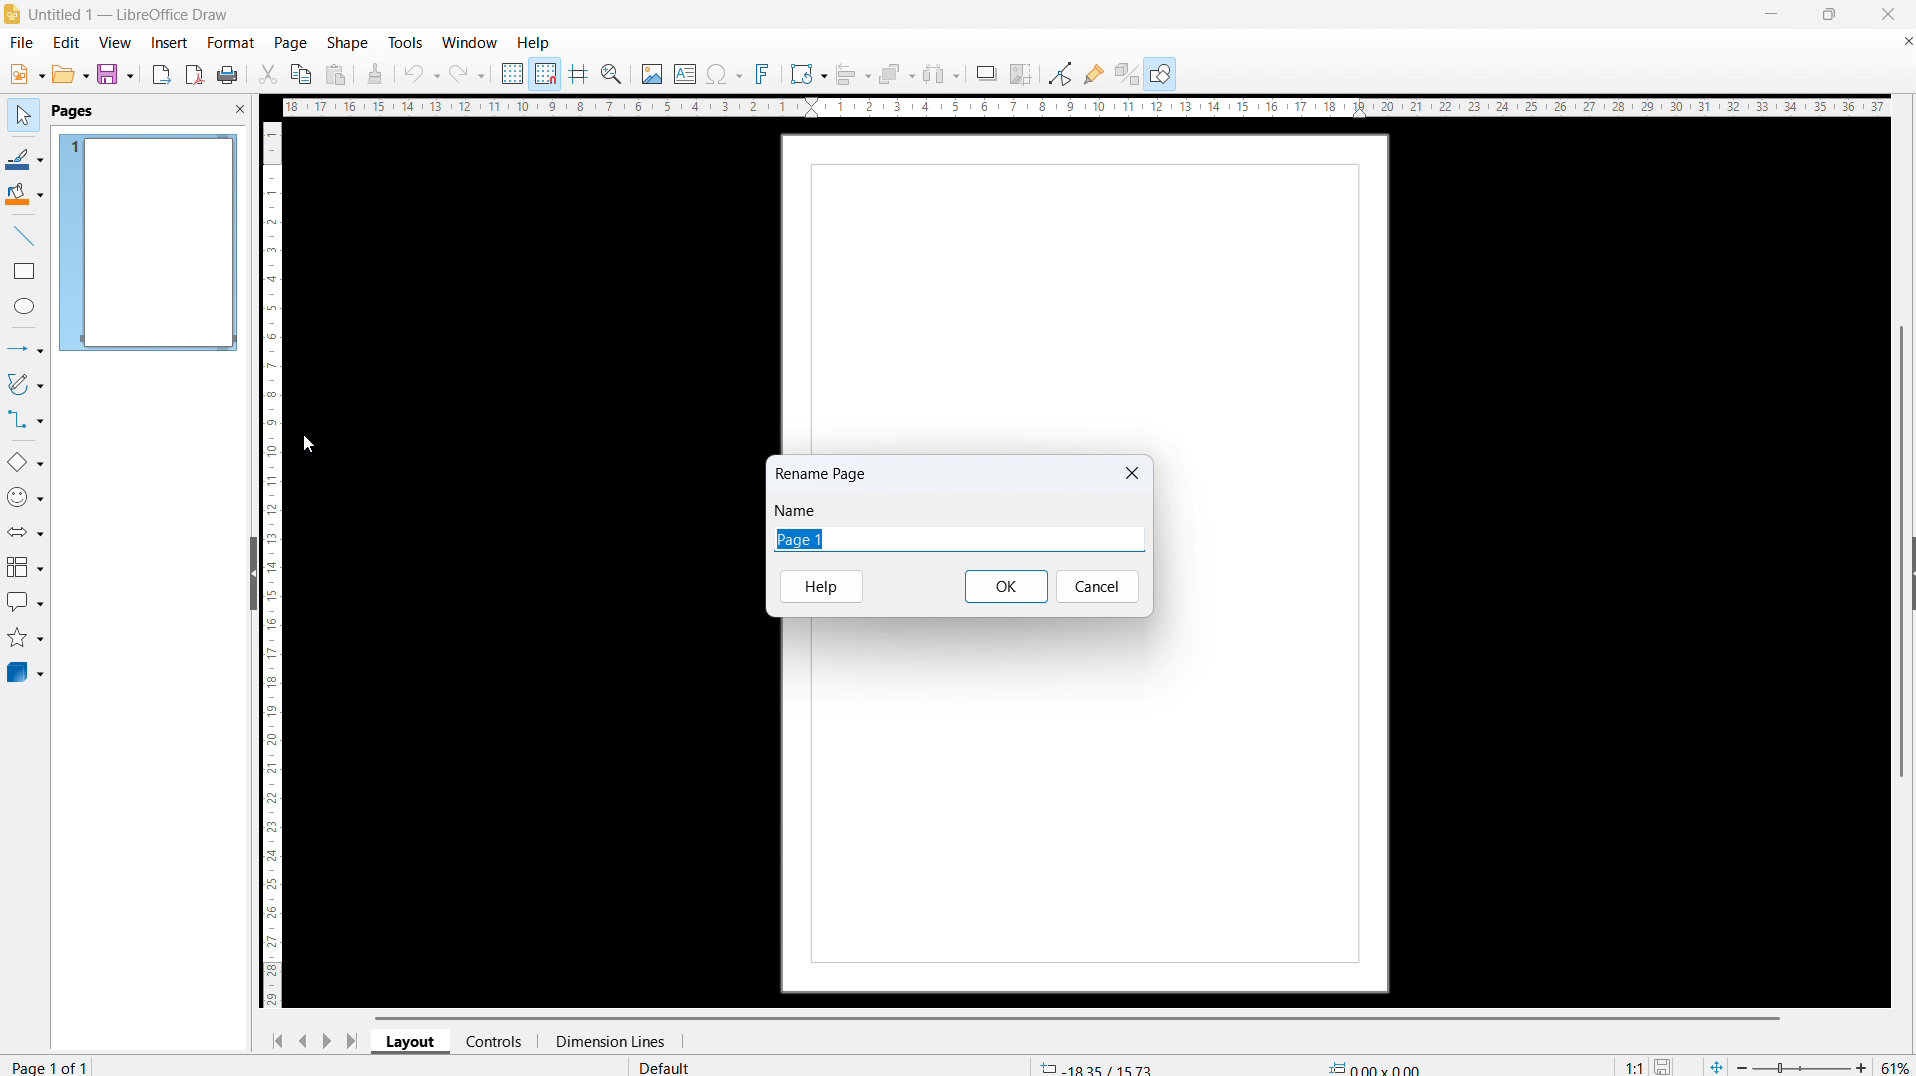 This screenshot has height=1076, width=1916. Describe the element at coordinates (1773, 15) in the screenshot. I see `minimize` at that location.